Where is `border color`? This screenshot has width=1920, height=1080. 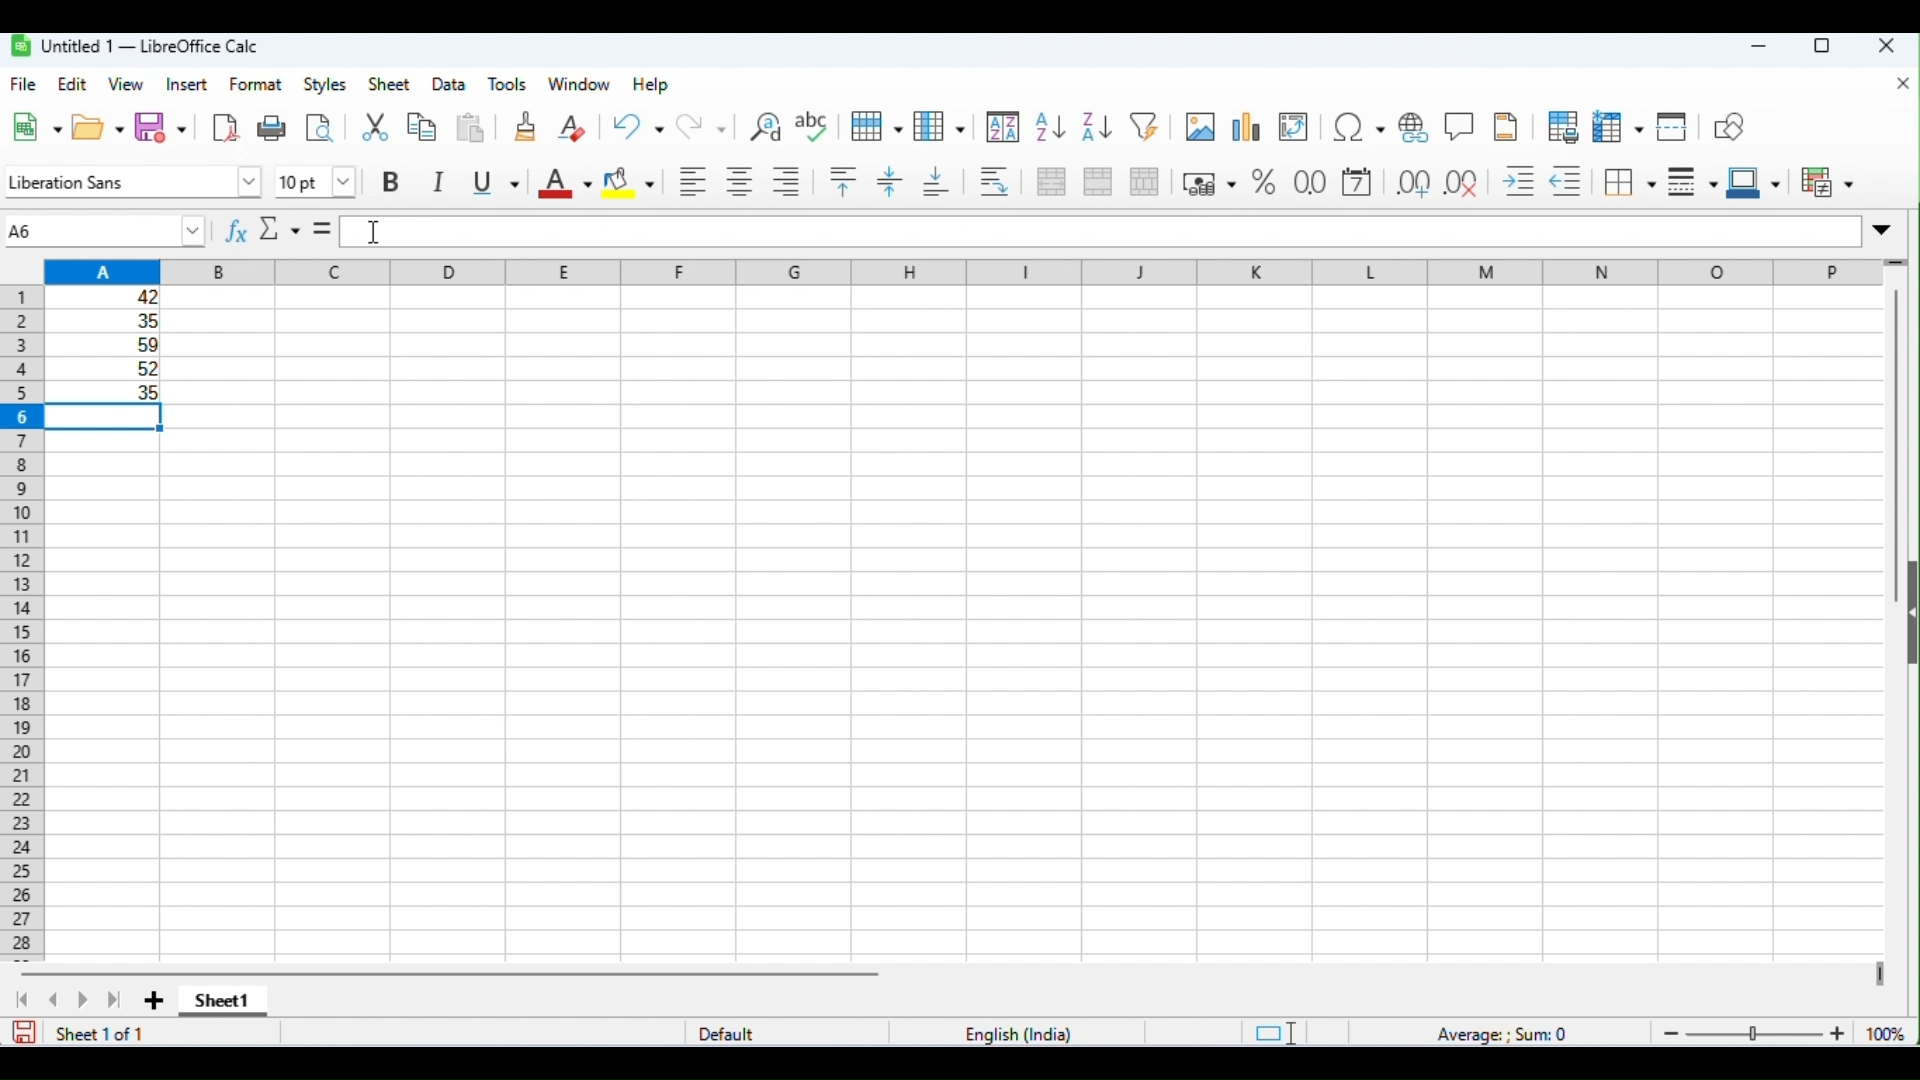
border color is located at coordinates (1753, 184).